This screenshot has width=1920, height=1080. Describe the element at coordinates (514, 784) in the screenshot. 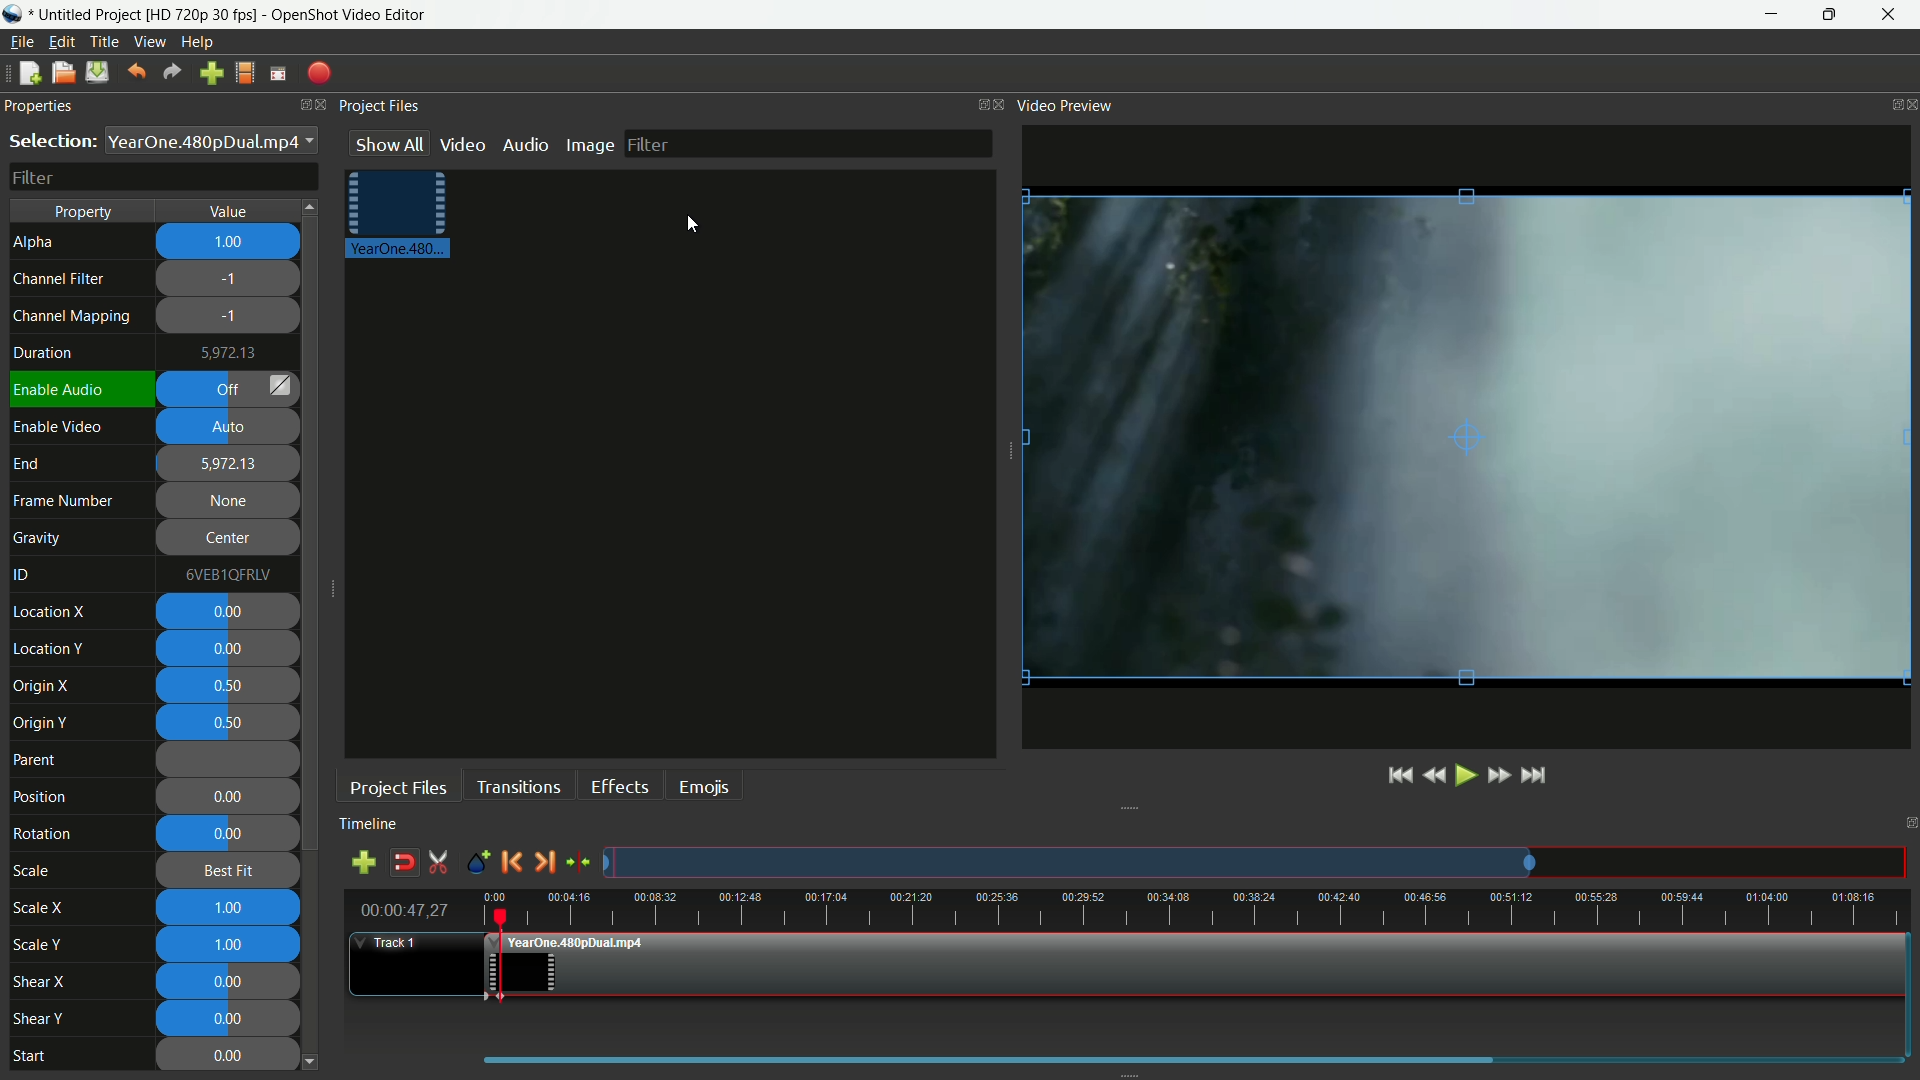

I see `transitions` at that location.